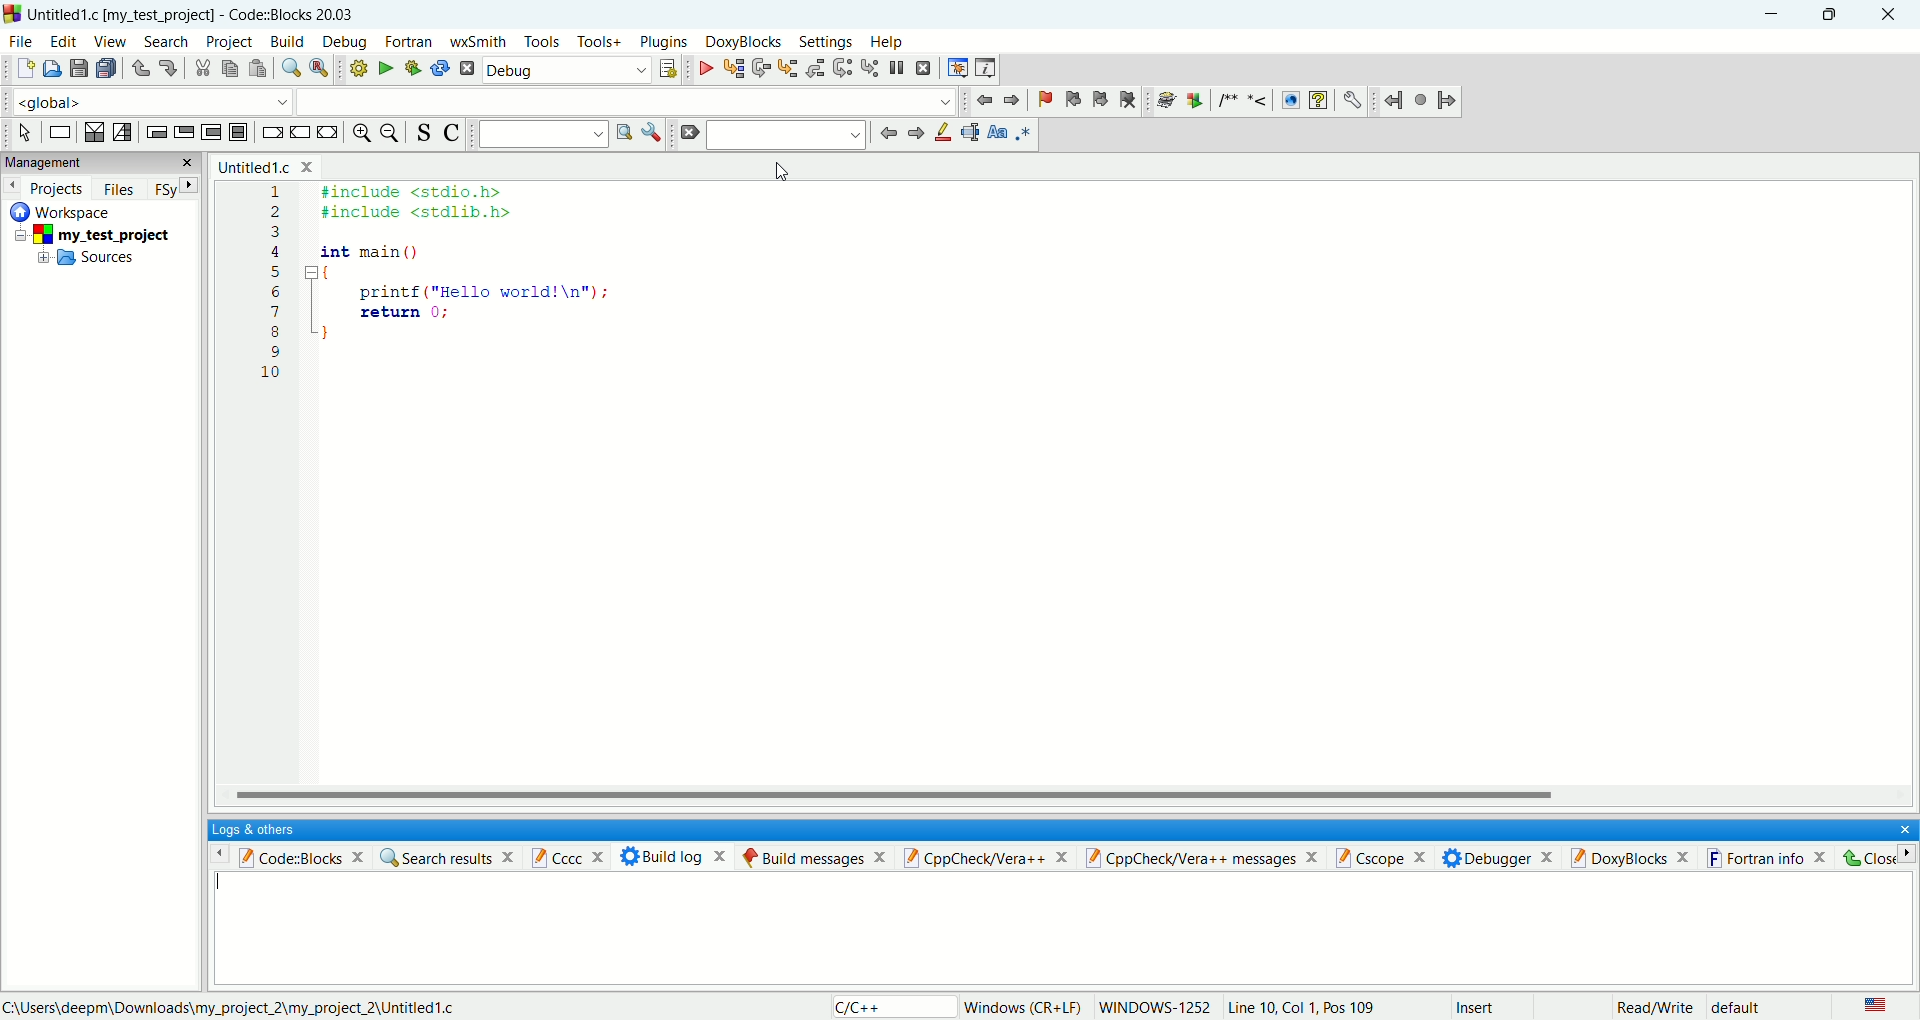 Image resolution: width=1920 pixels, height=1020 pixels. Describe the element at coordinates (318, 68) in the screenshot. I see `replace` at that location.